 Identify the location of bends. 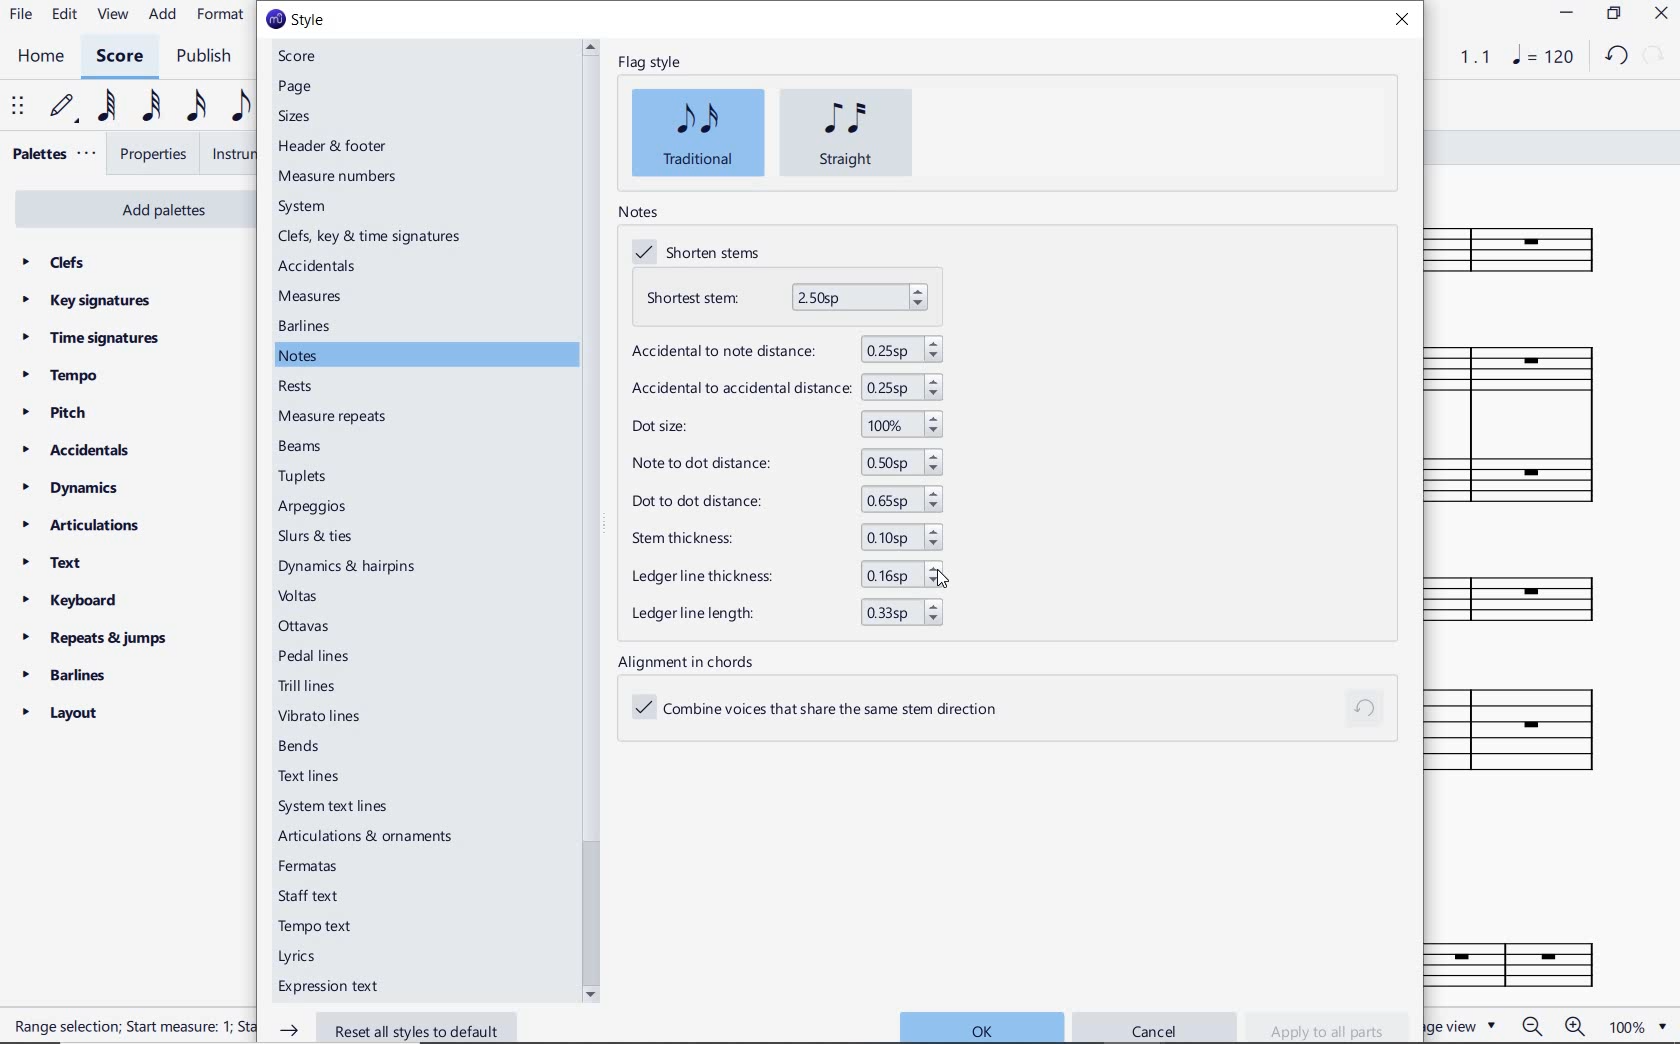
(304, 745).